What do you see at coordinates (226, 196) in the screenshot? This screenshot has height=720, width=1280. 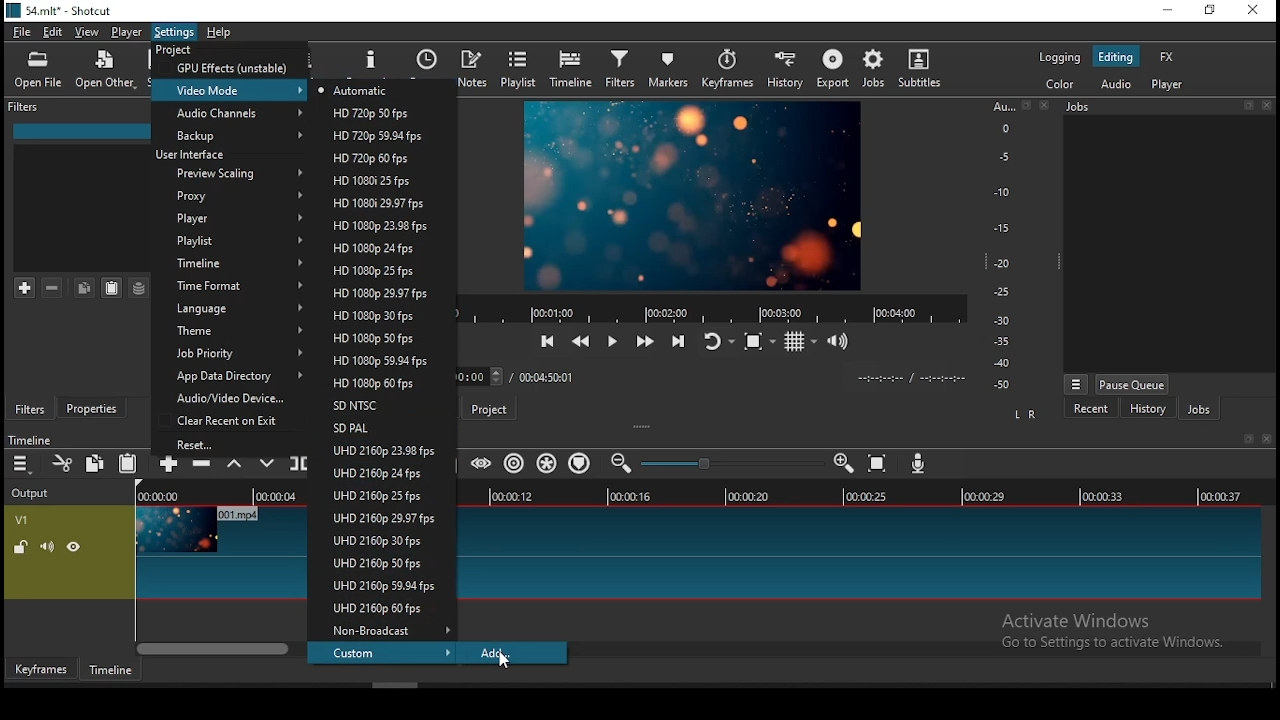 I see `proxy` at bounding box center [226, 196].